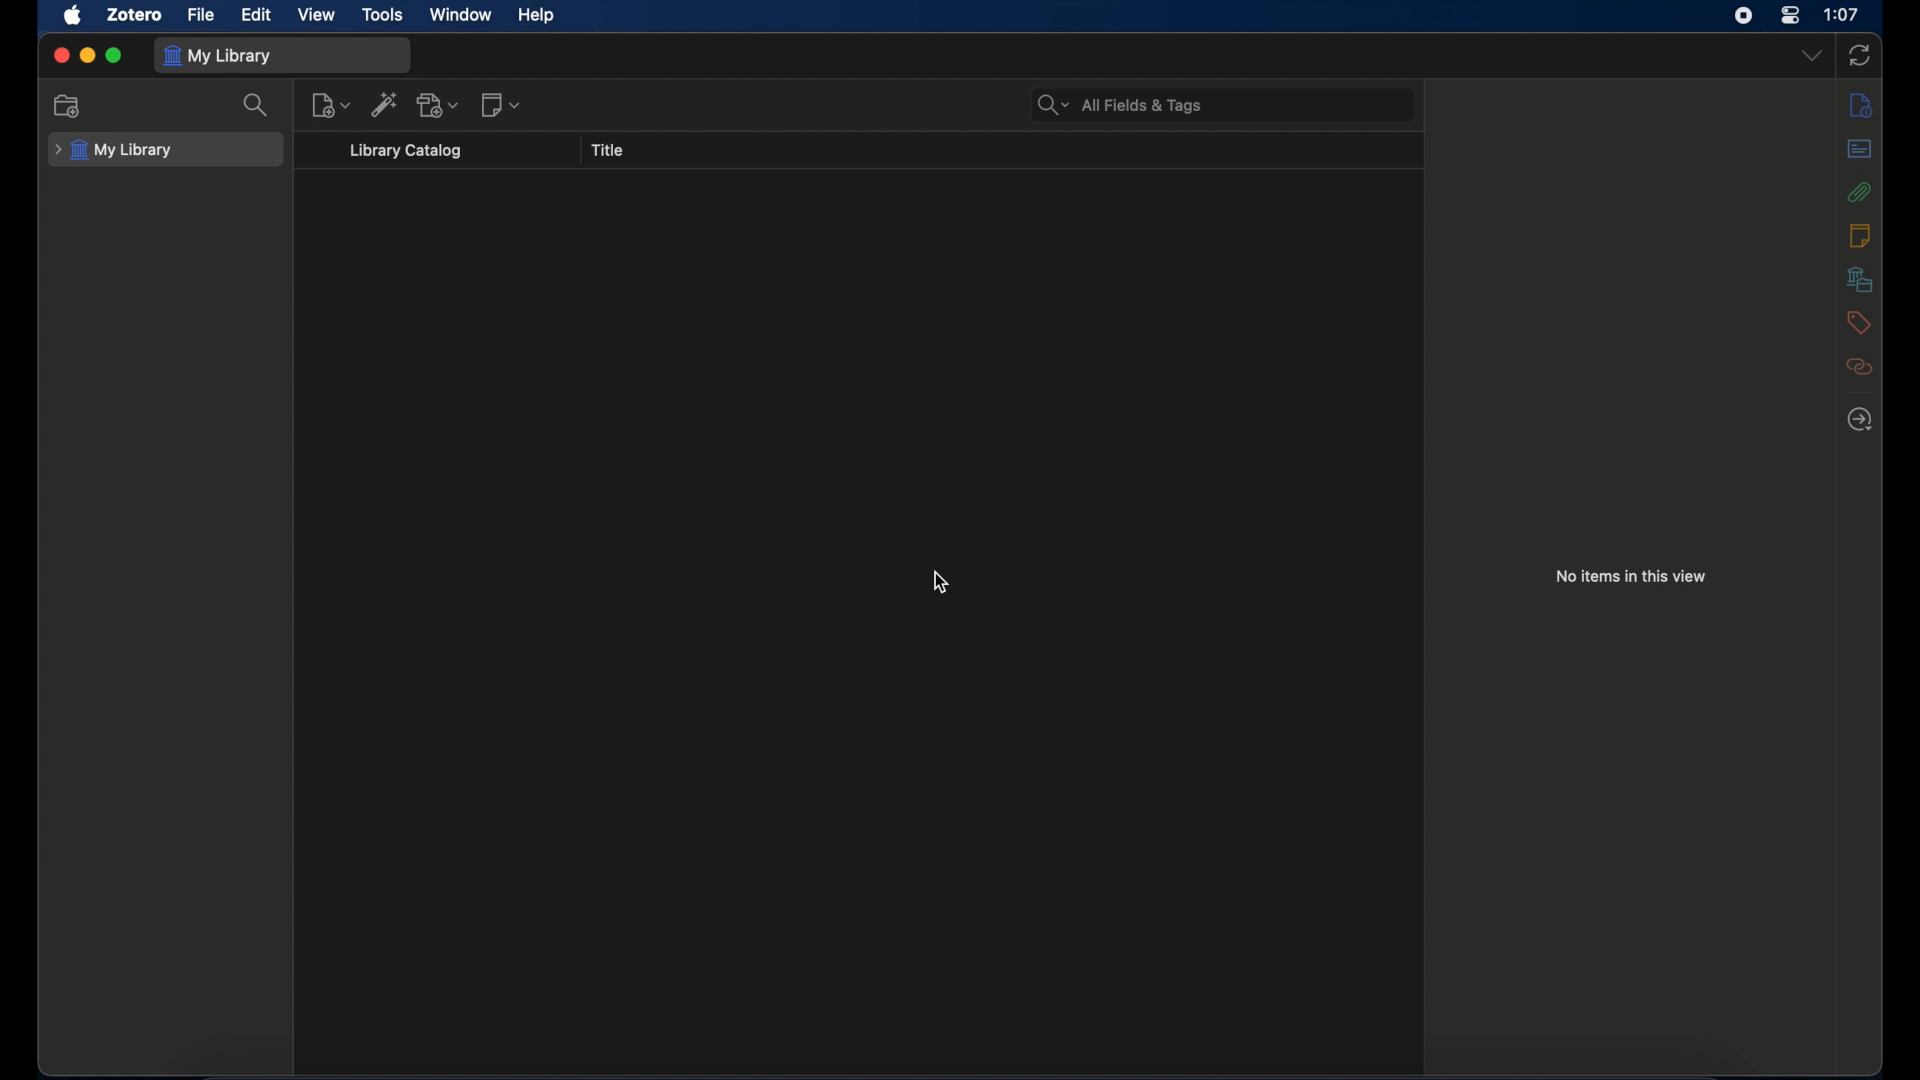 This screenshot has width=1920, height=1080. Describe the element at coordinates (1860, 149) in the screenshot. I see `abstract` at that location.